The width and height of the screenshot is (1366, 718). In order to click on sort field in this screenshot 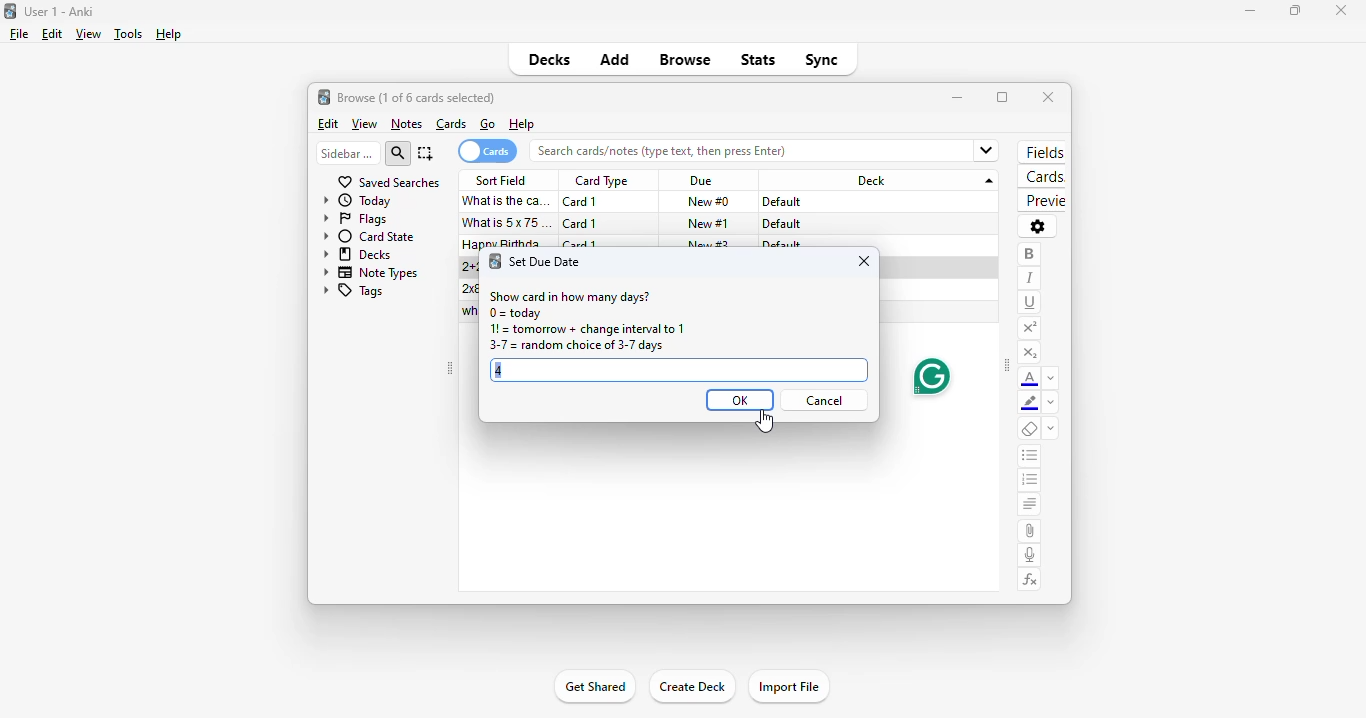, I will do `click(502, 180)`.